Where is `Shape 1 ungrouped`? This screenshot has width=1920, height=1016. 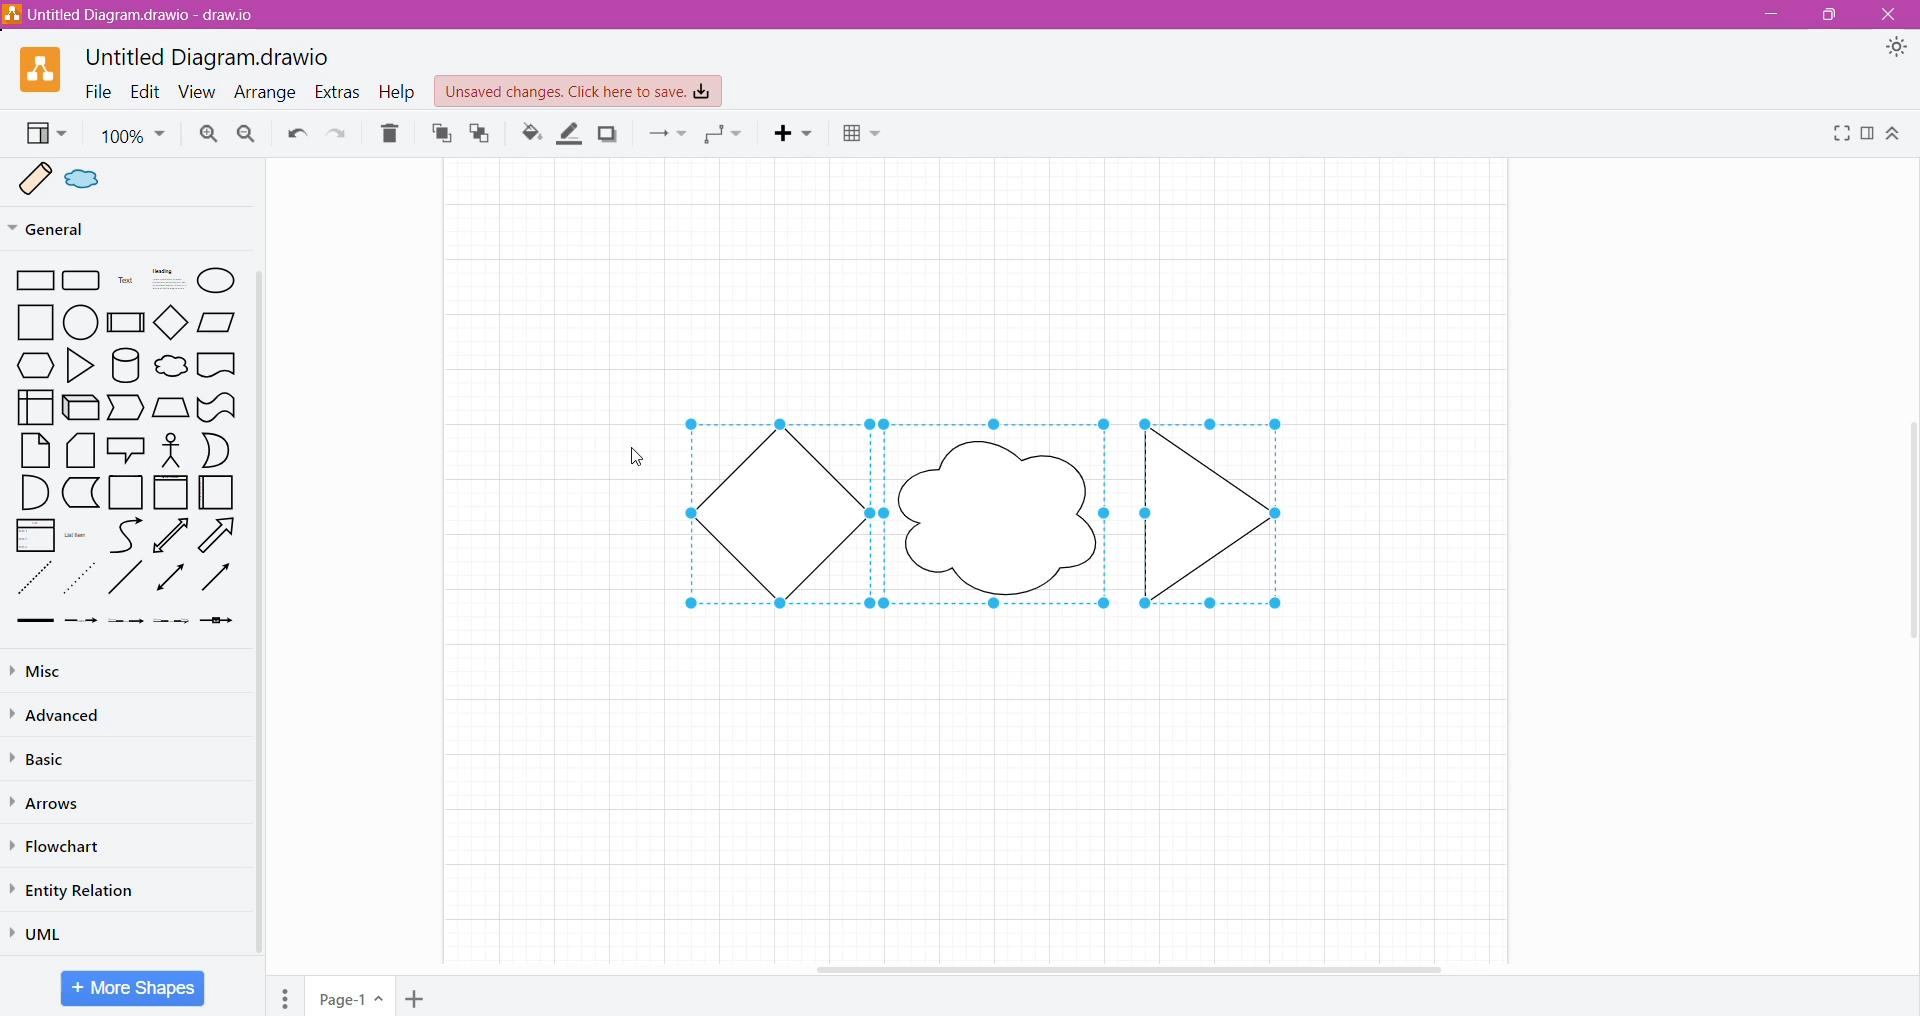 Shape 1 ungrouped is located at coordinates (775, 513).